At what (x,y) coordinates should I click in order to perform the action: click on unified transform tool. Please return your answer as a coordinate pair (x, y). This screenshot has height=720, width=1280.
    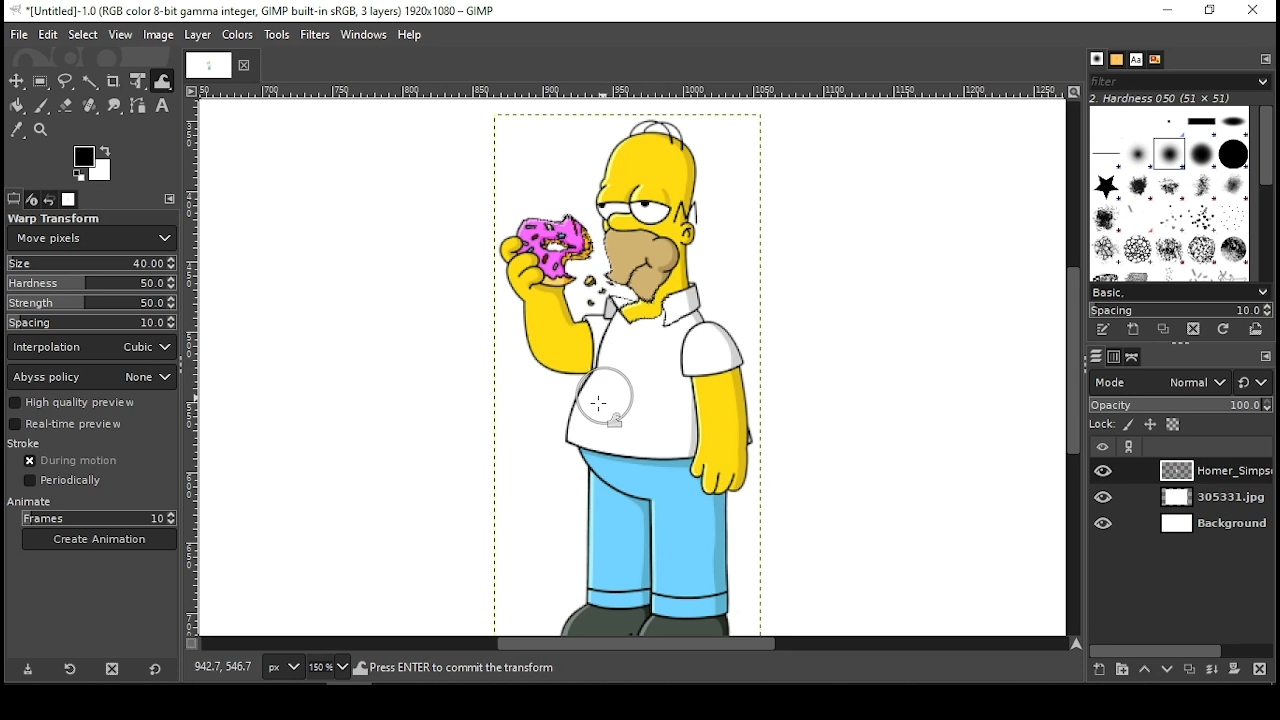
    Looking at the image, I should click on (140, 82).